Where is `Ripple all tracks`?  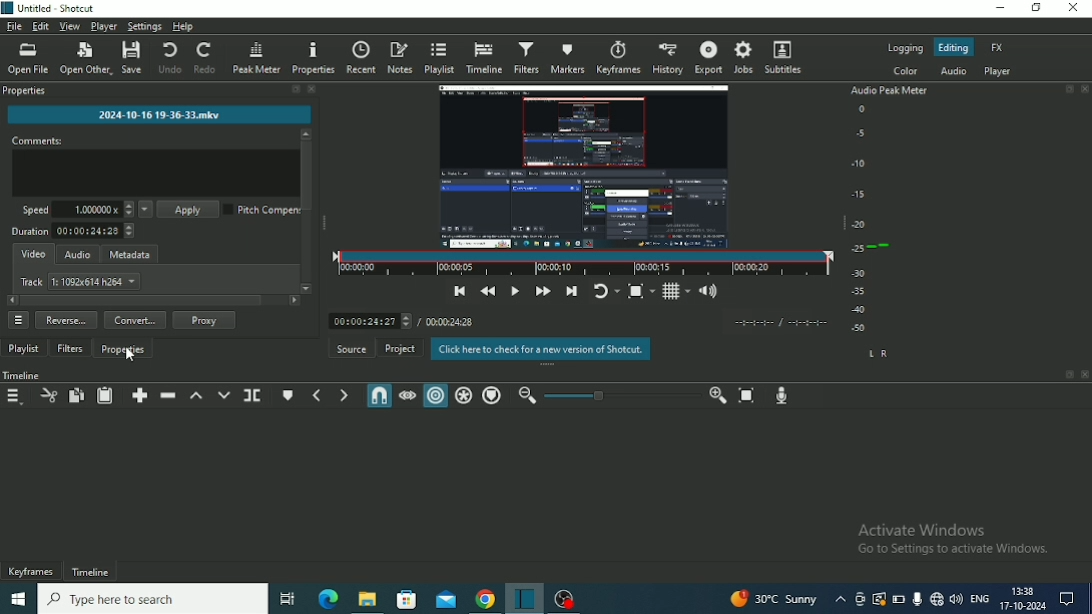 Ripple all tracks is located at coordinates (463, 396).